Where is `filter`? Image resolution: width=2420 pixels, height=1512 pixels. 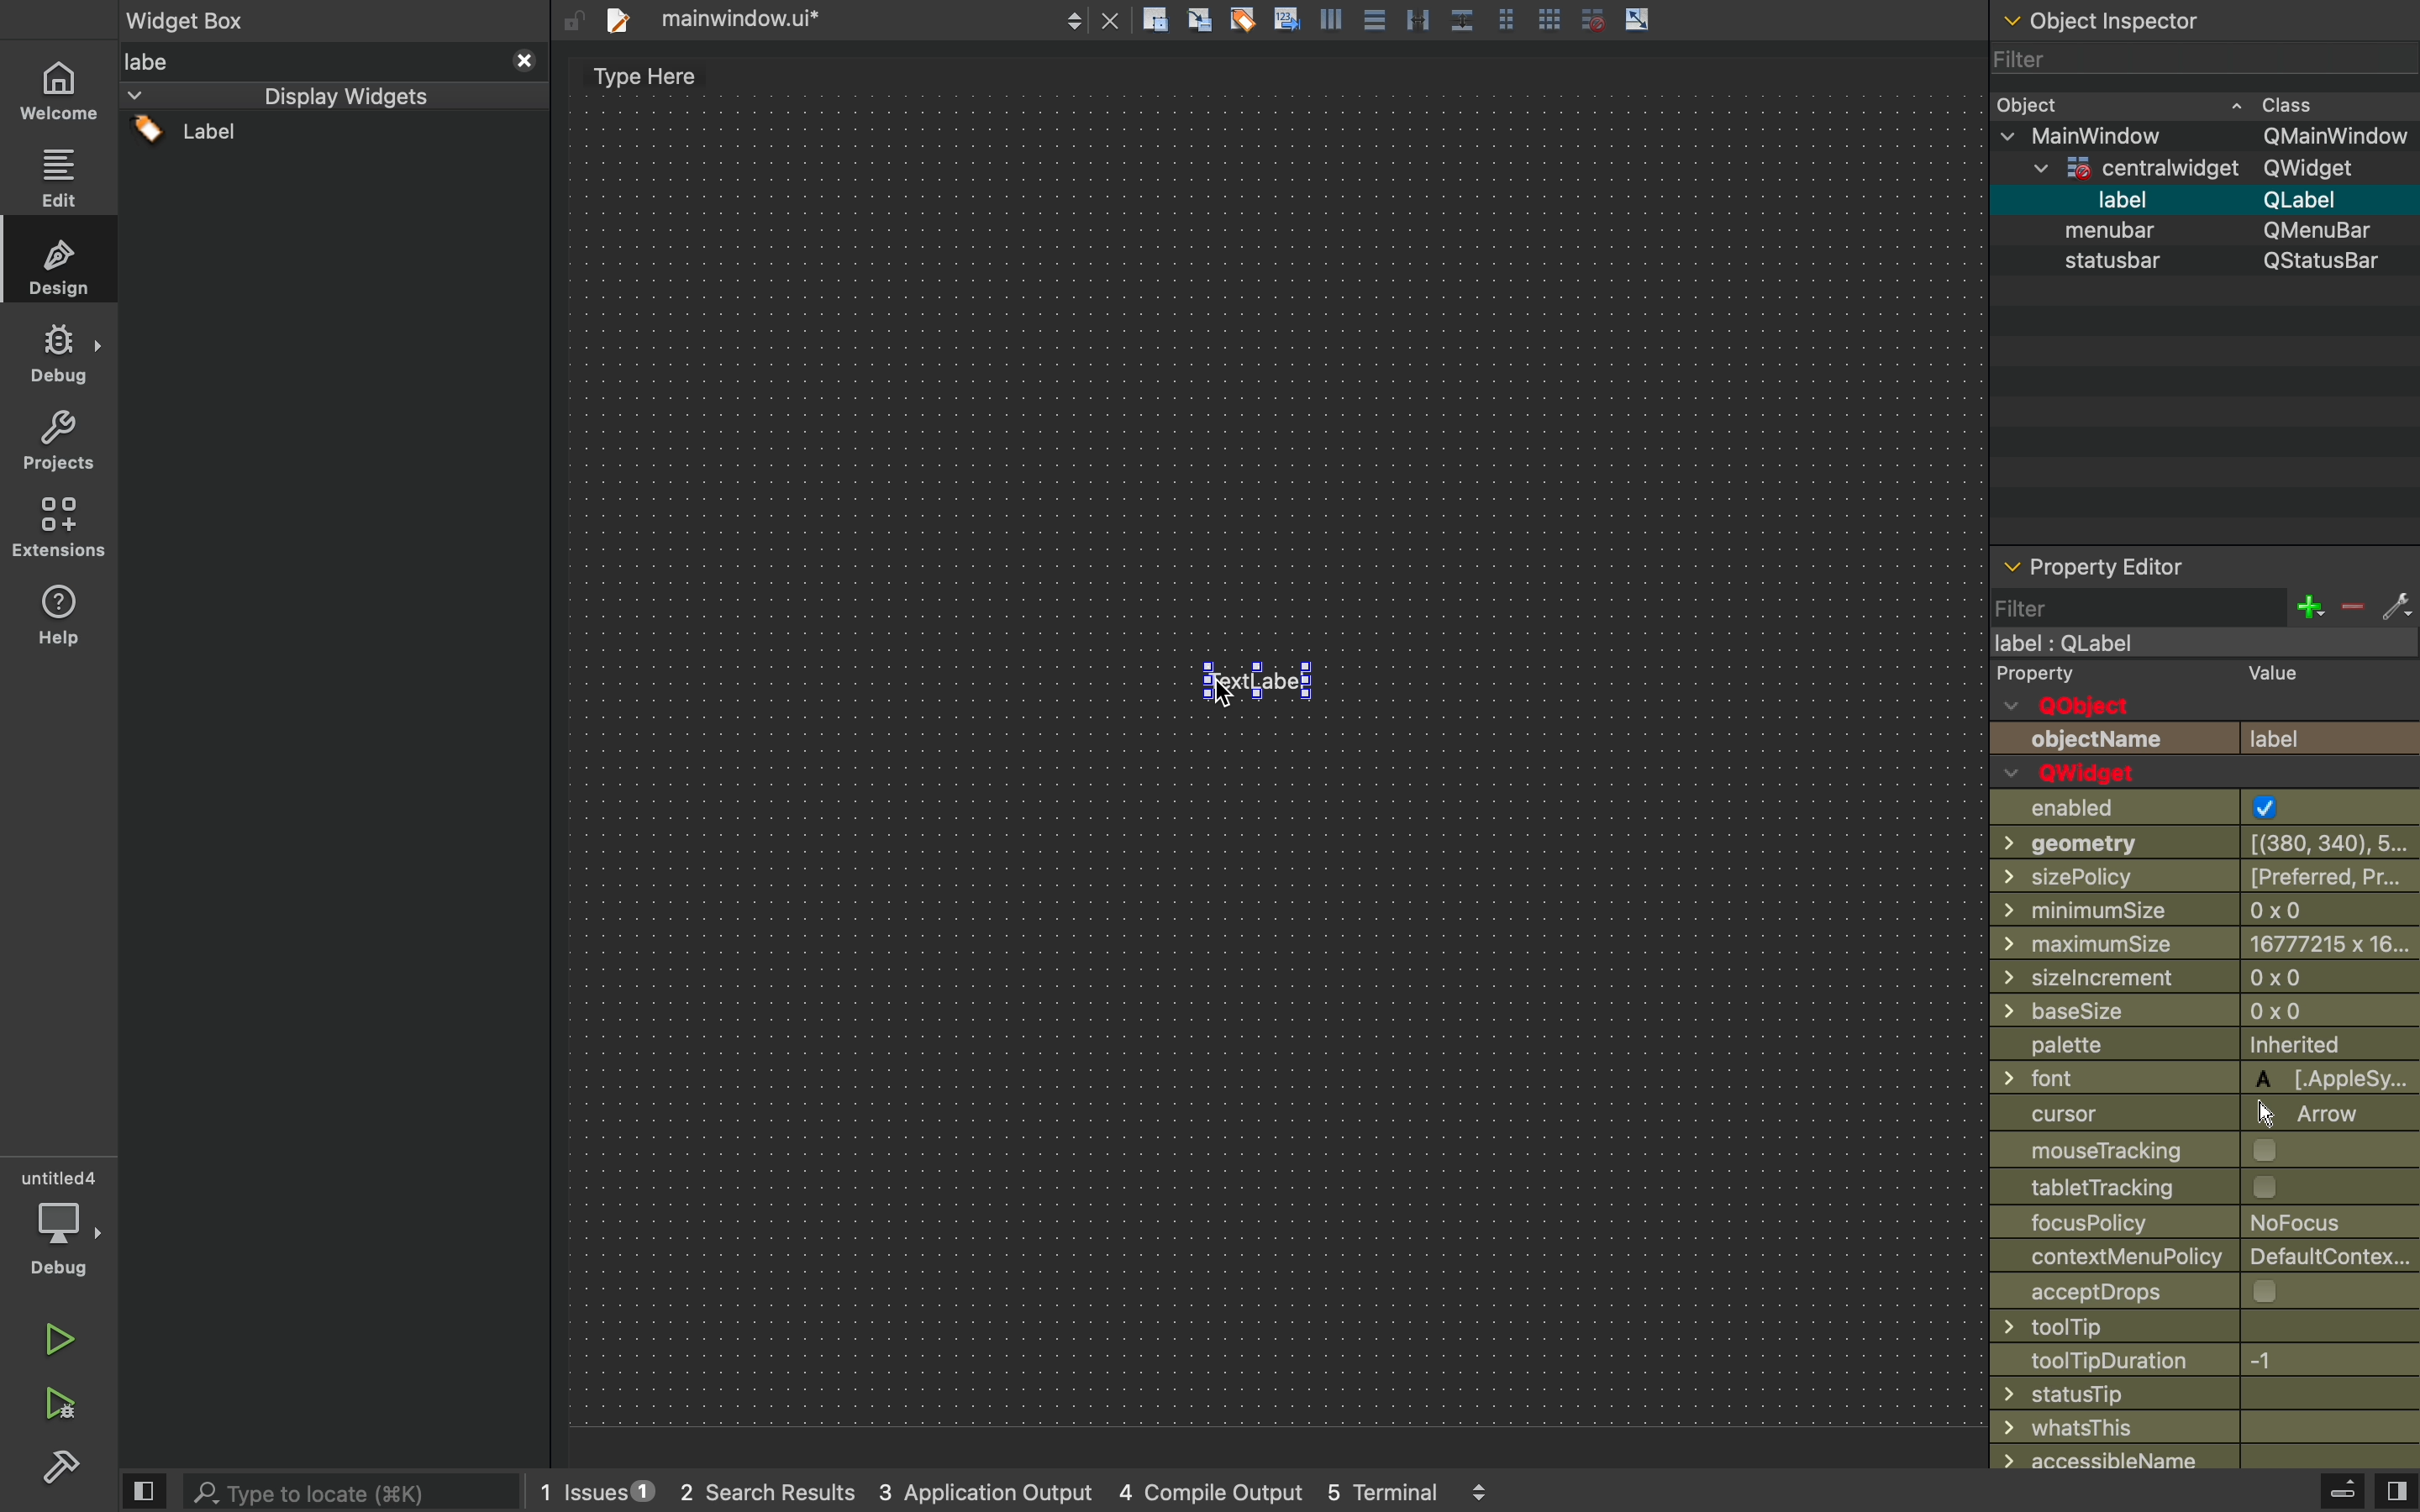 filter is located at coordinates (2205, 608).